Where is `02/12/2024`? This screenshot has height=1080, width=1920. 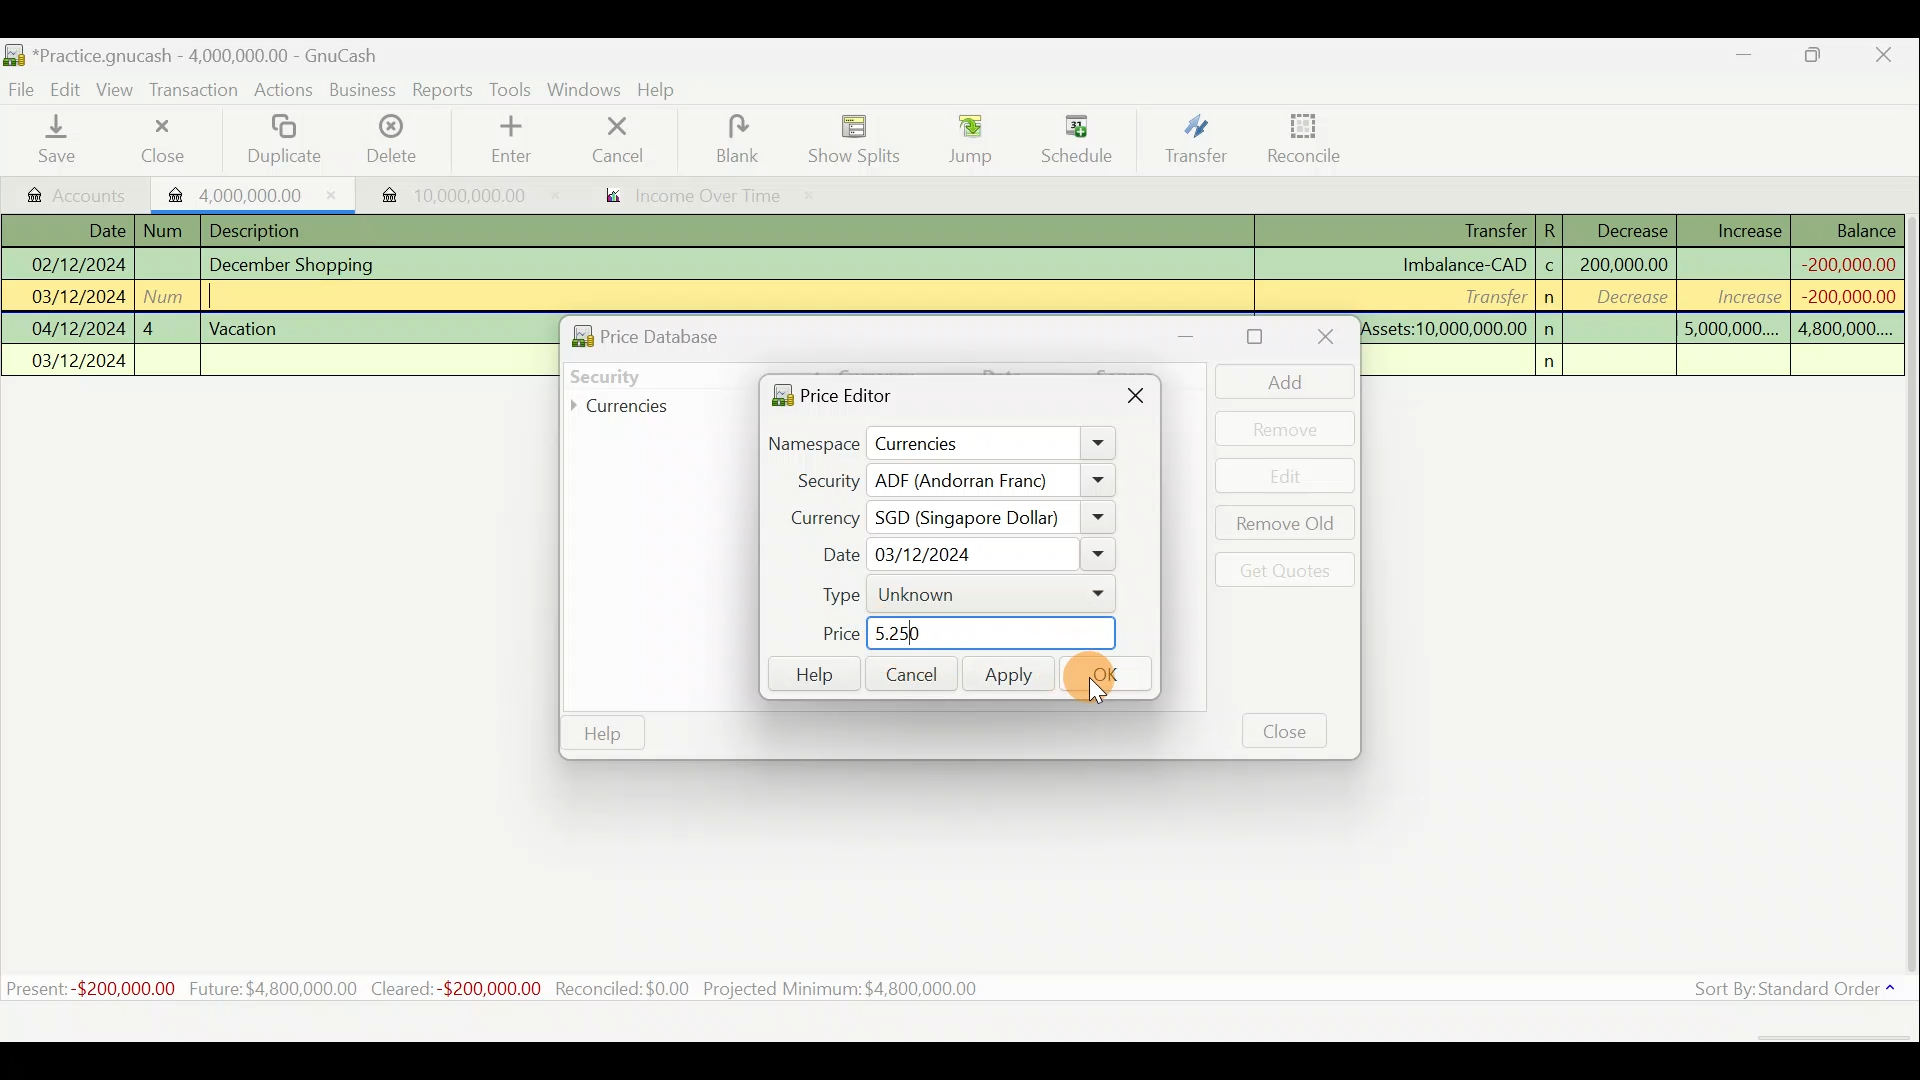 02/12/2024 is located at coordinates (76, 262).